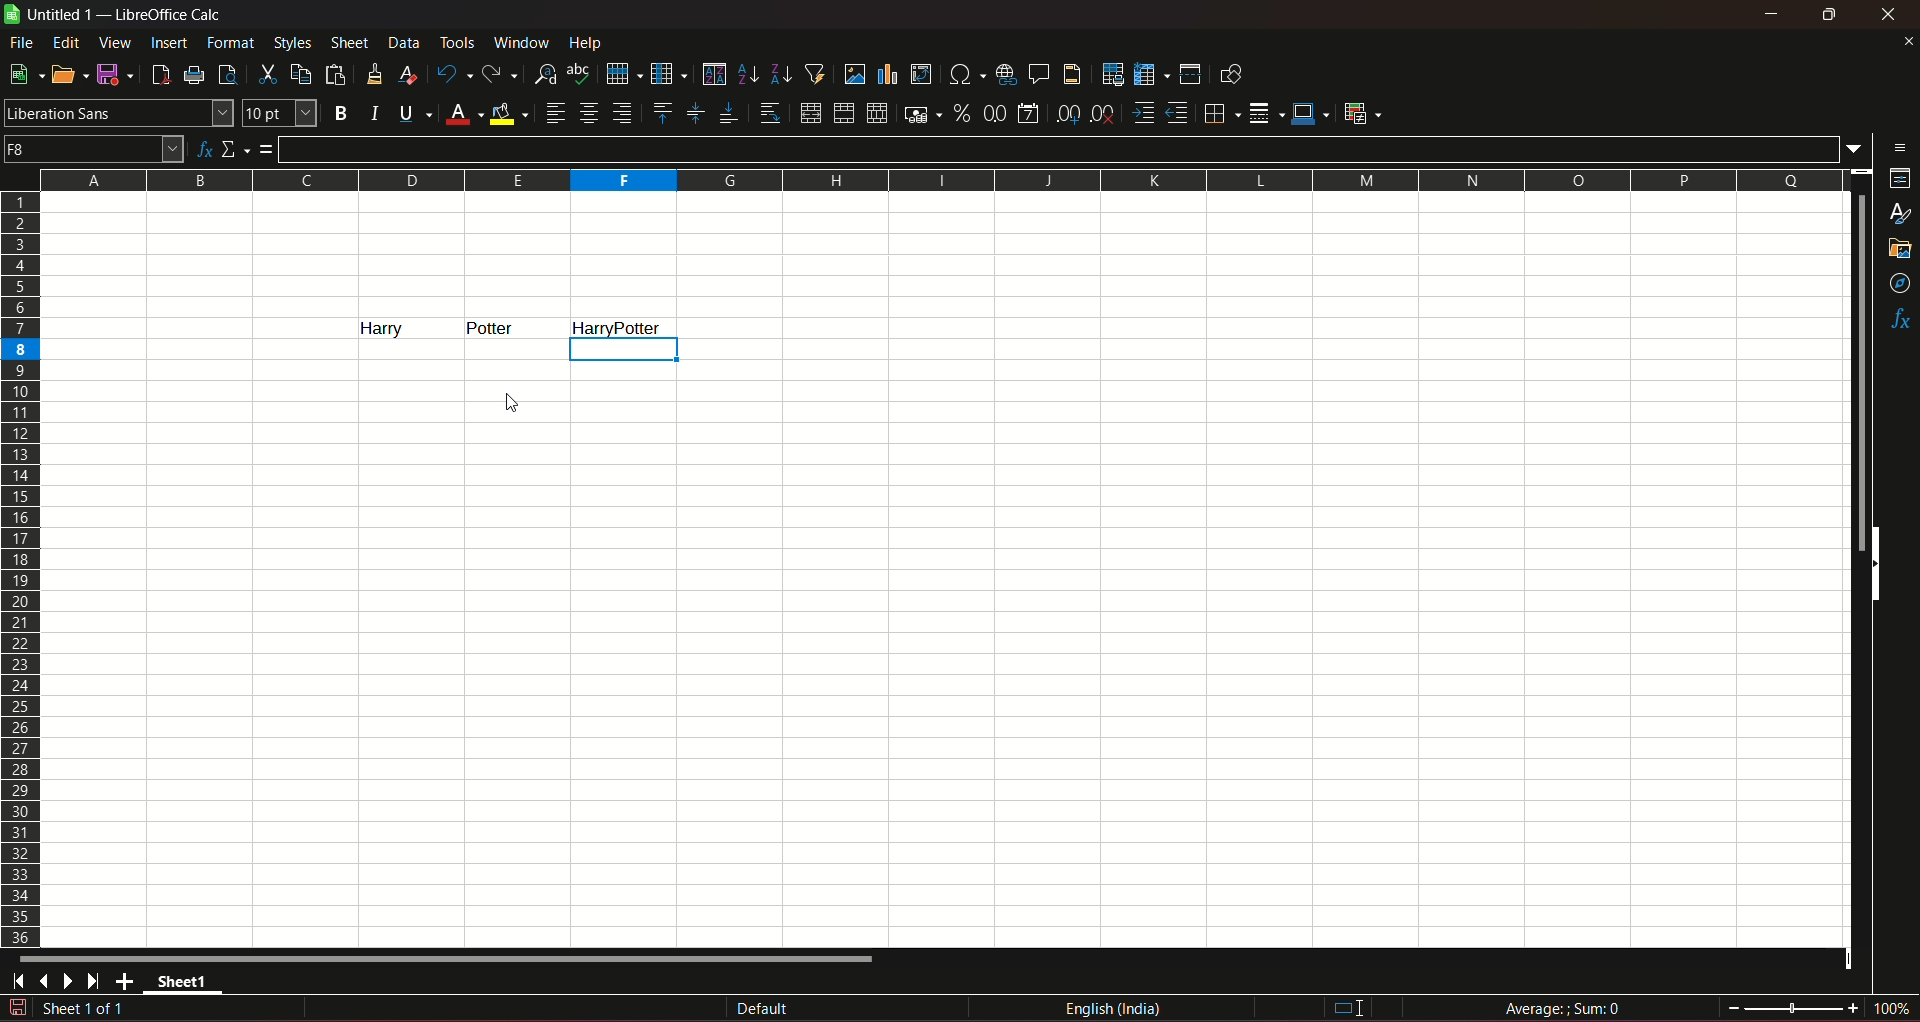 This screenshot has height=1022, width=1920. I want to click on cut, so click(265, 74).